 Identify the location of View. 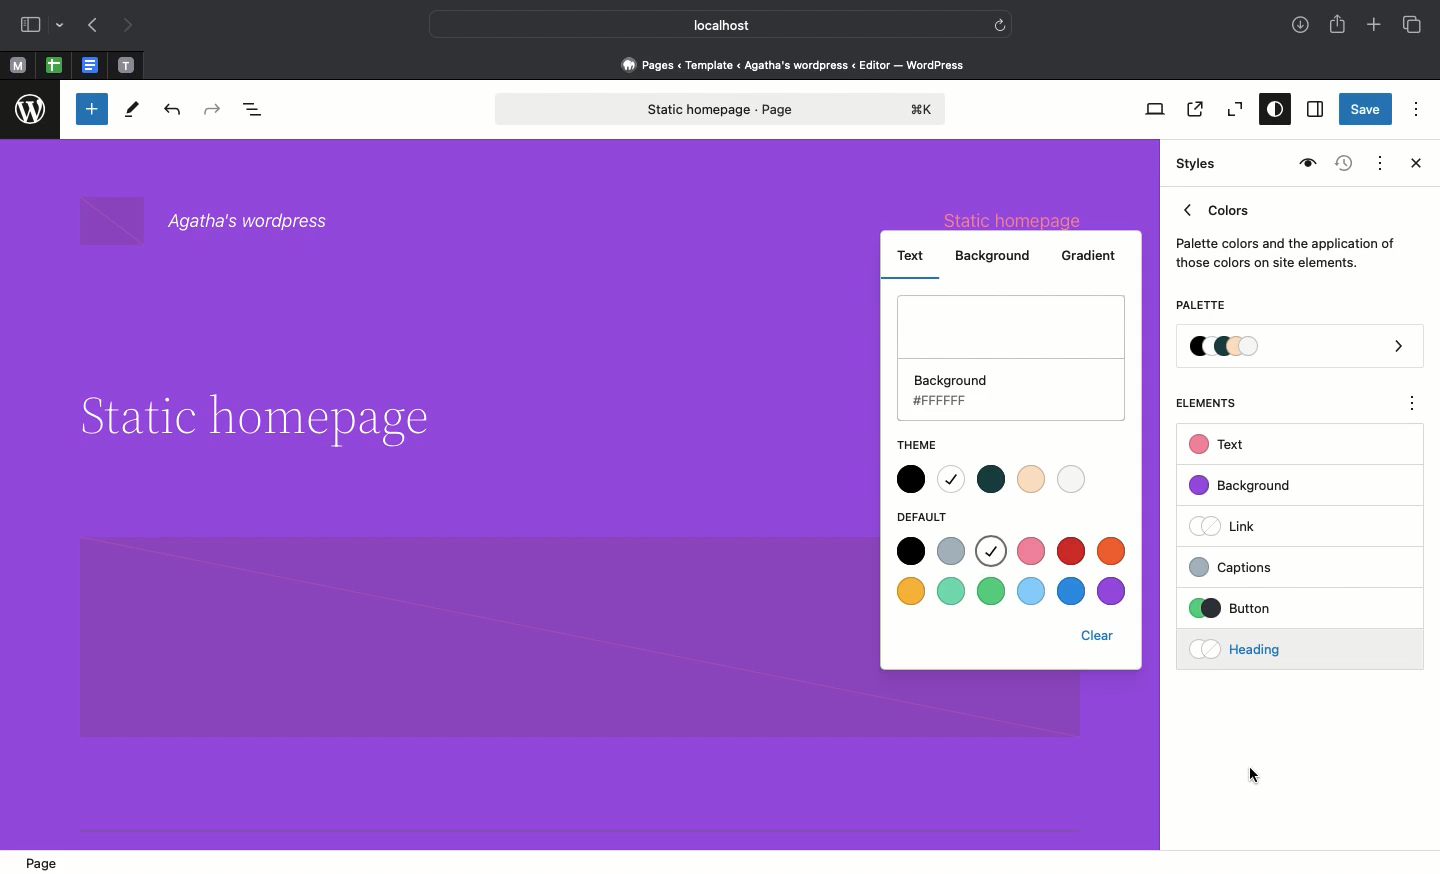
(1151, 109).